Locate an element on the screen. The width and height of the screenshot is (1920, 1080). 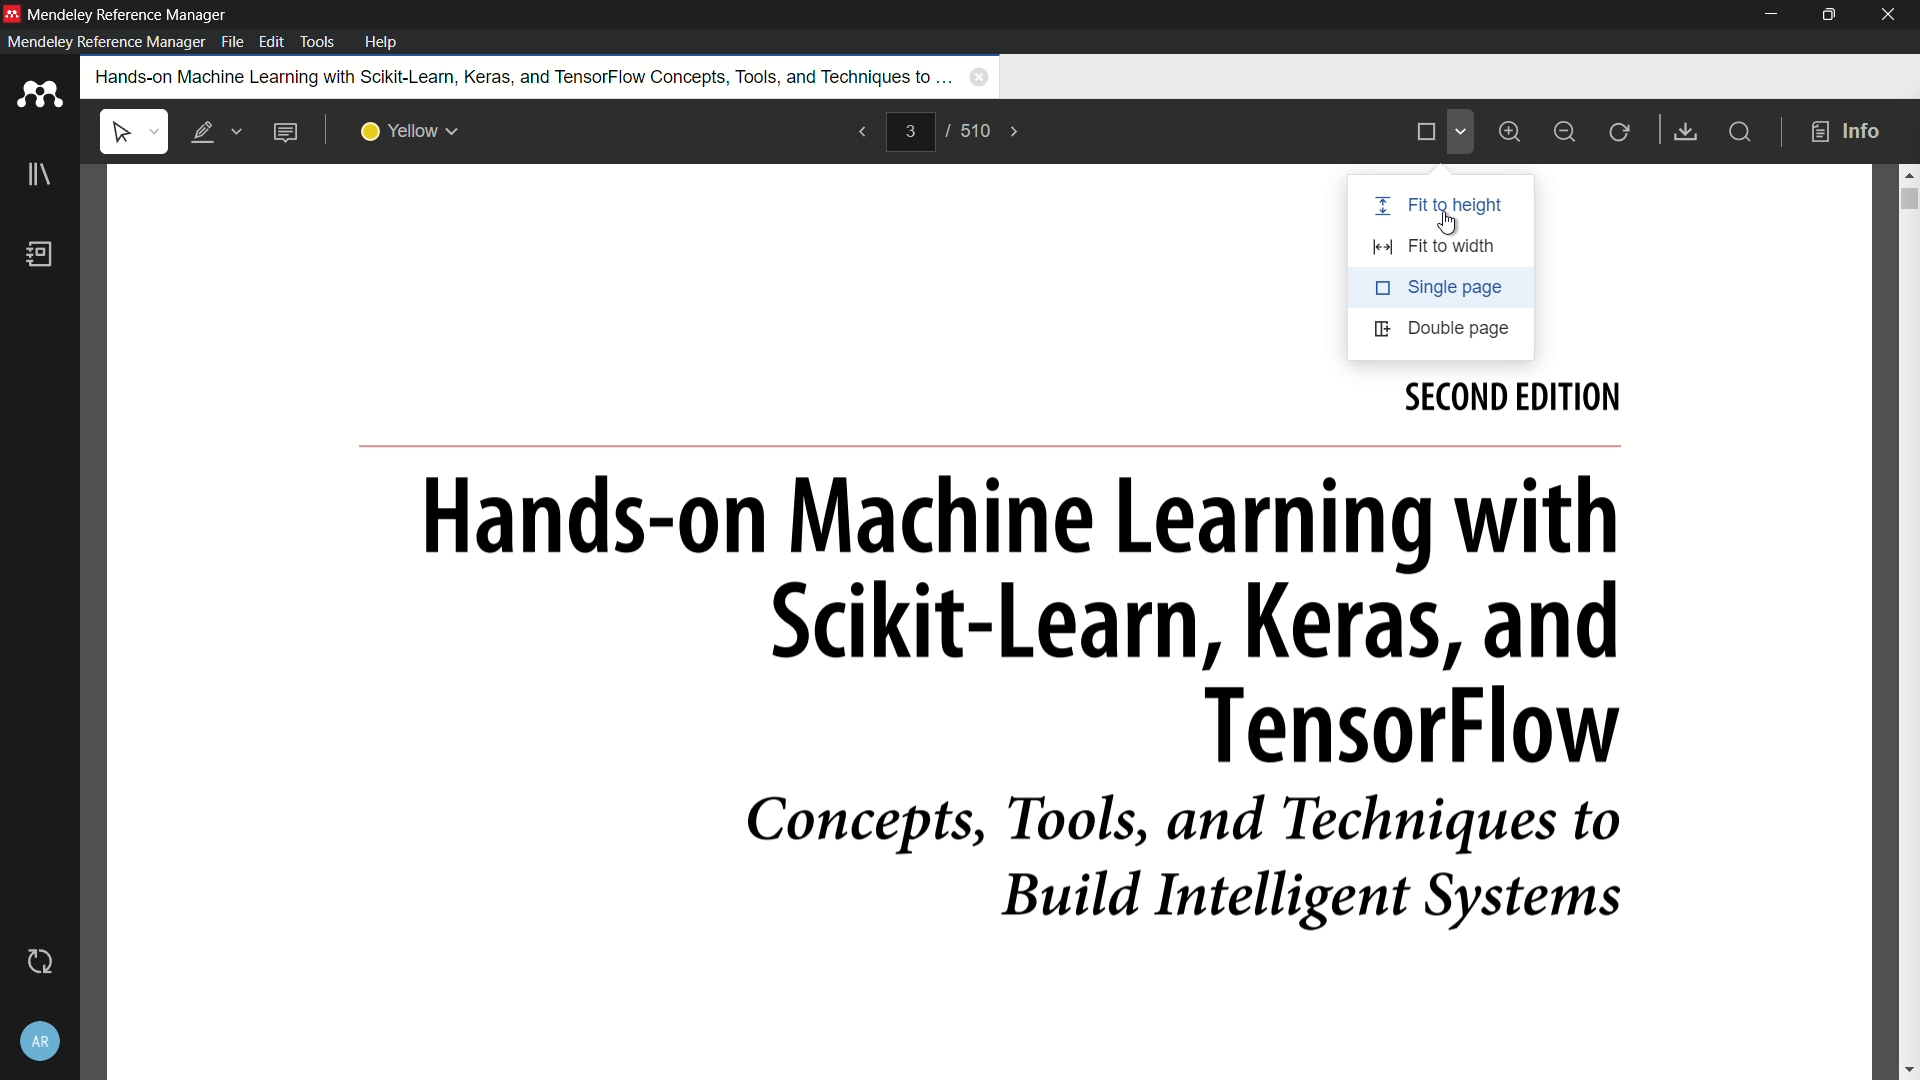
current page is located at coordinates (910, 131).